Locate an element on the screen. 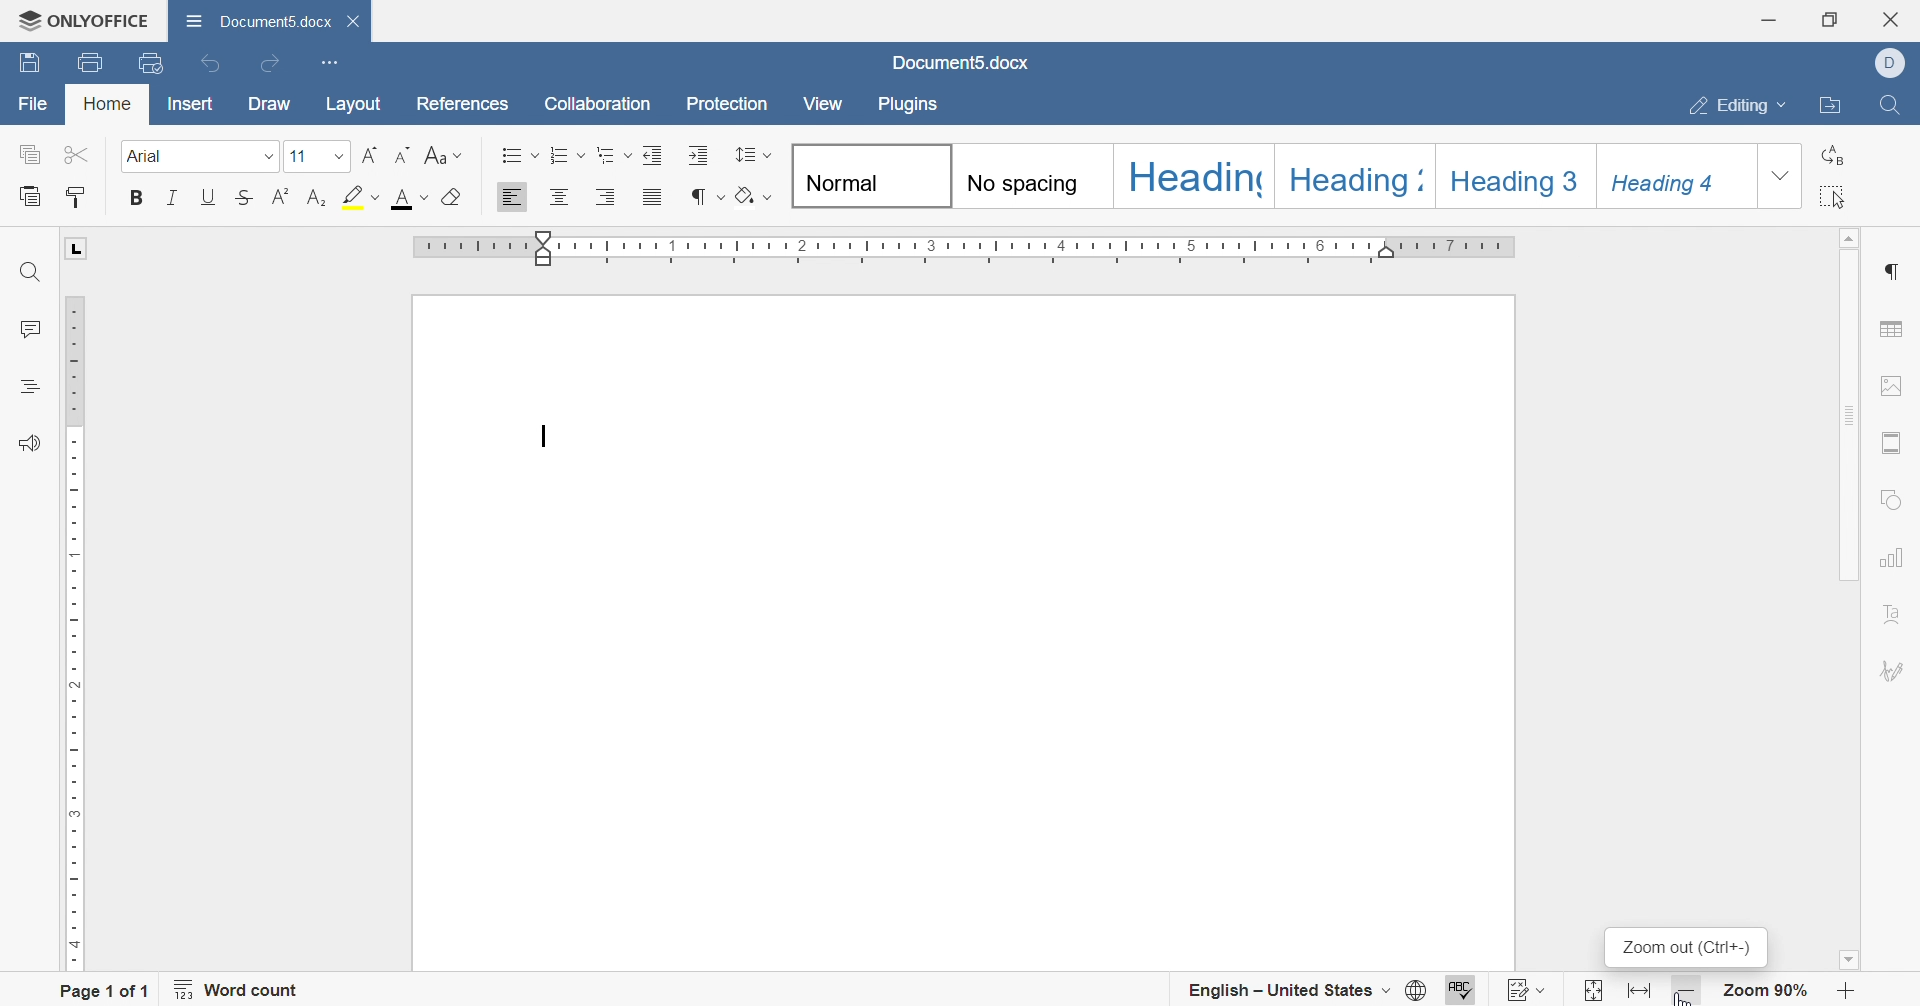  Heading 1 is located at coordinates (1189, 175).